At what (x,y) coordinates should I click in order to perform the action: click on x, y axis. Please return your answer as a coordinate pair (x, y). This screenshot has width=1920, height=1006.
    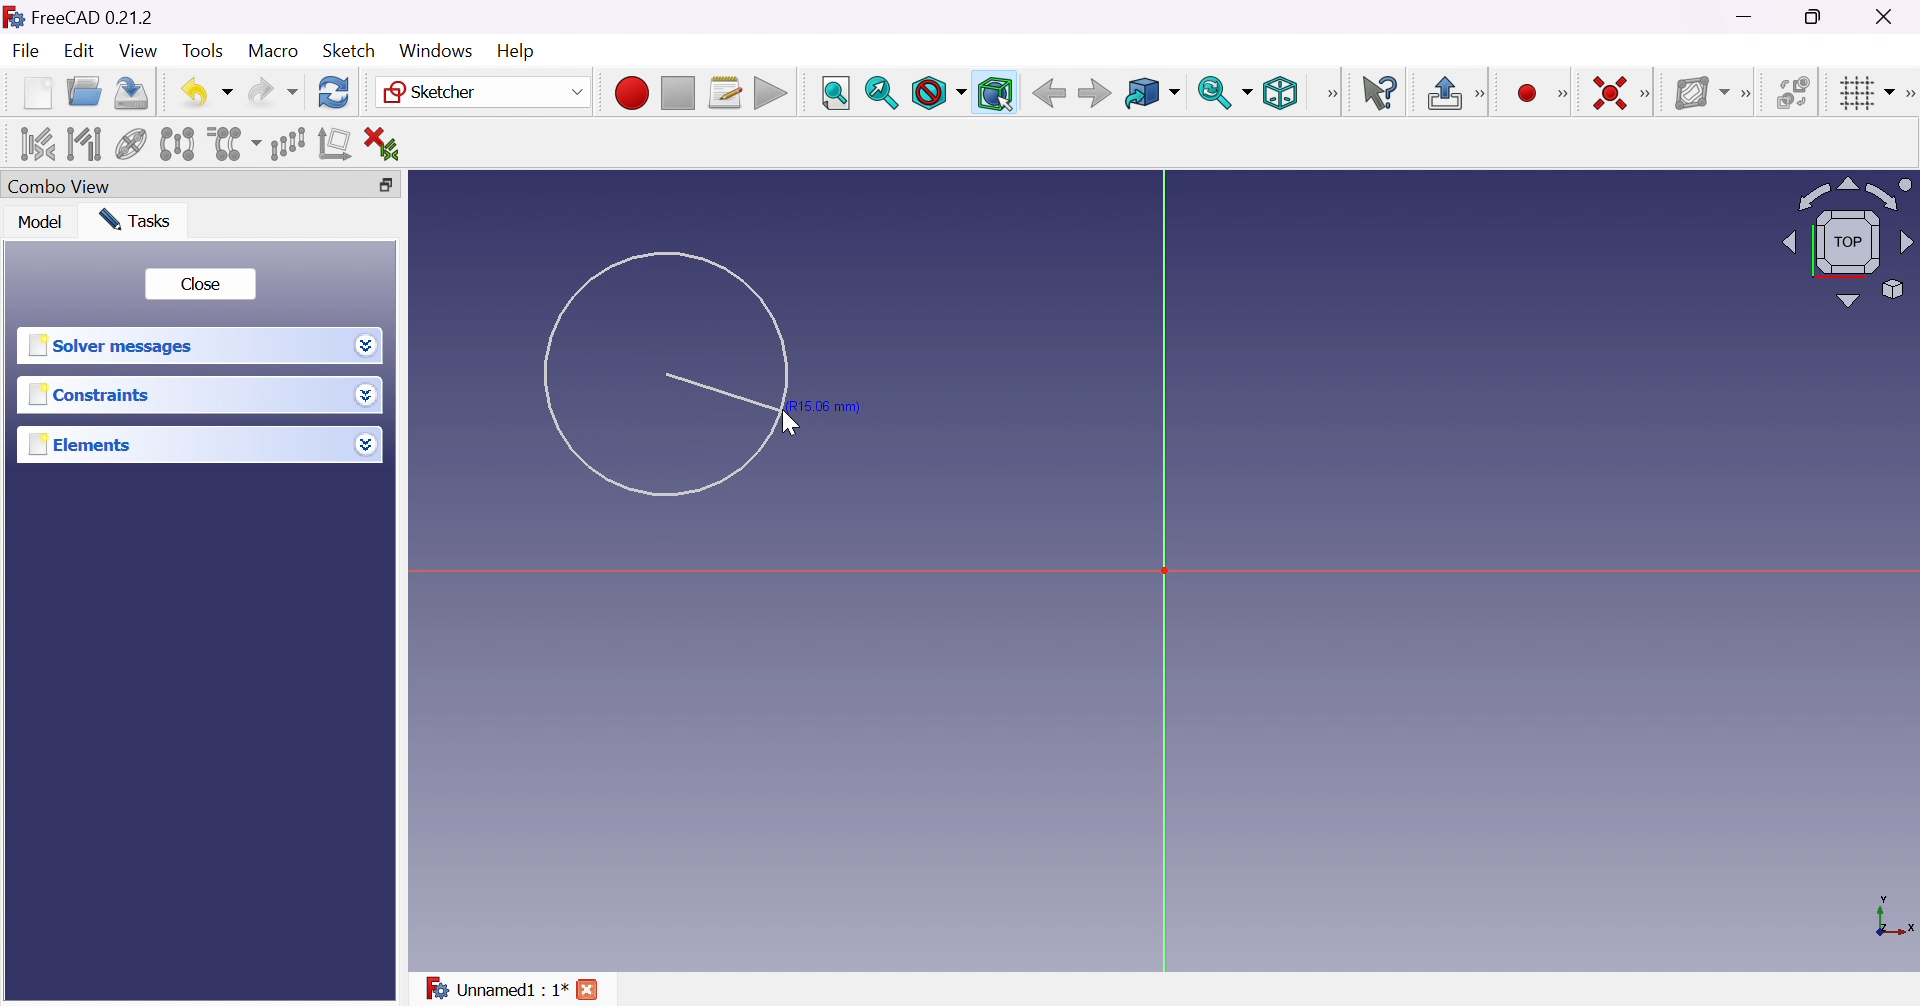
    Looking at the image, I should click on (1892, 918).